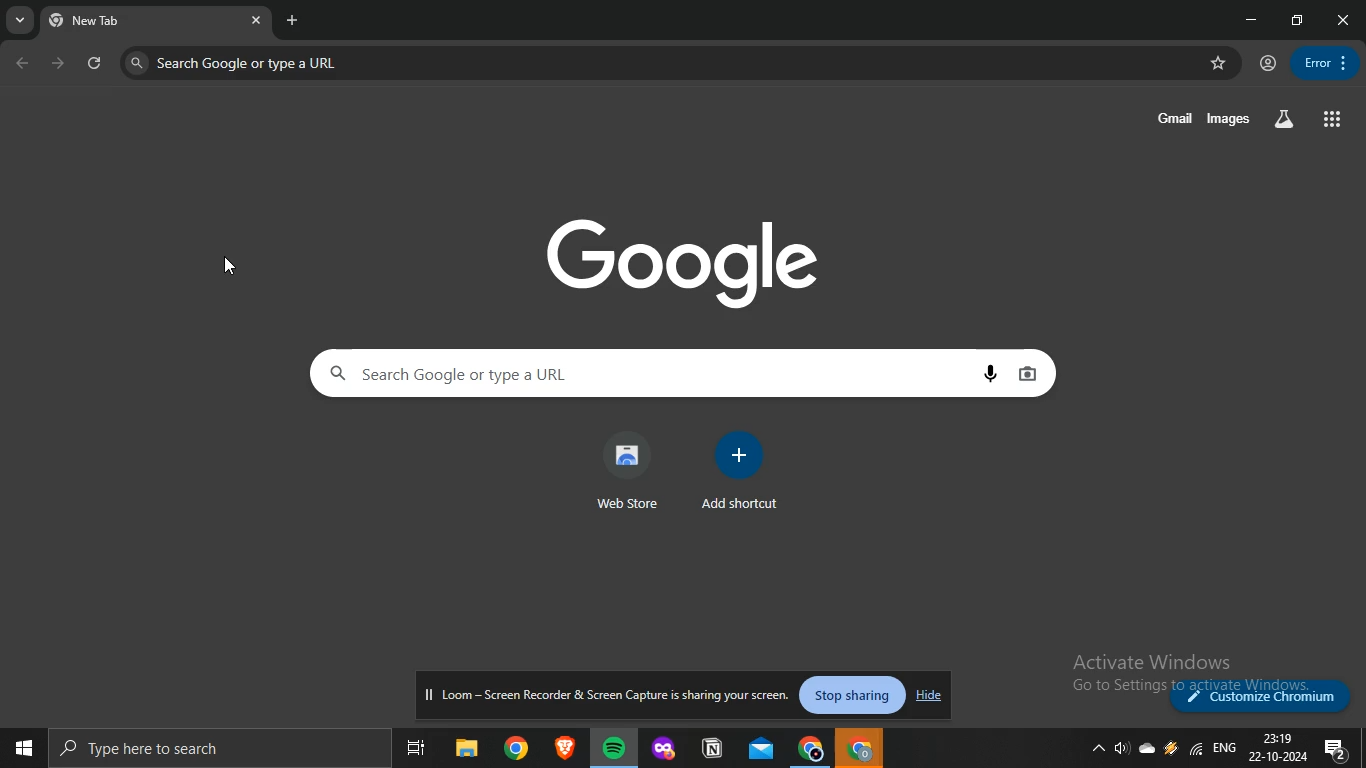 The height and width of the screenshot is (768, 1366). I want to click on volumw, so click(1122, 748).